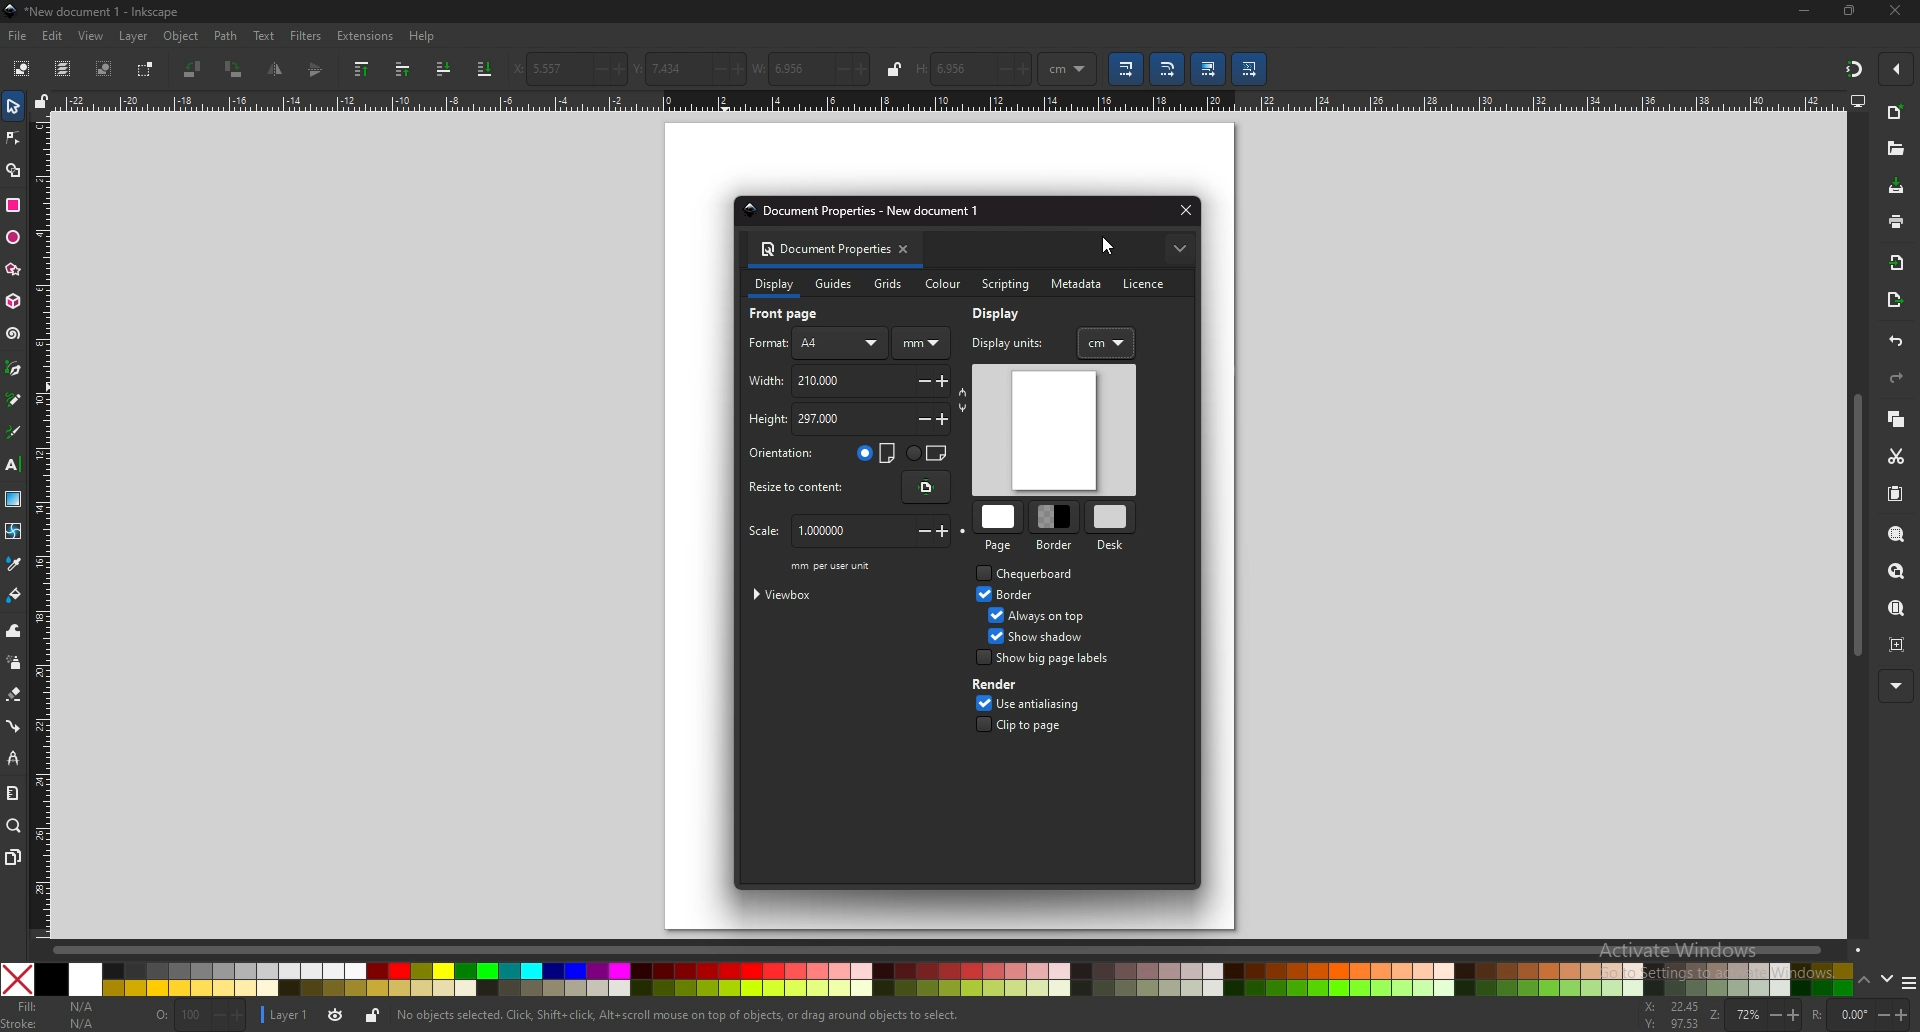 This screenshot has height=1032, width=1920. I want to click on nothing selected, so click(200, 1017).